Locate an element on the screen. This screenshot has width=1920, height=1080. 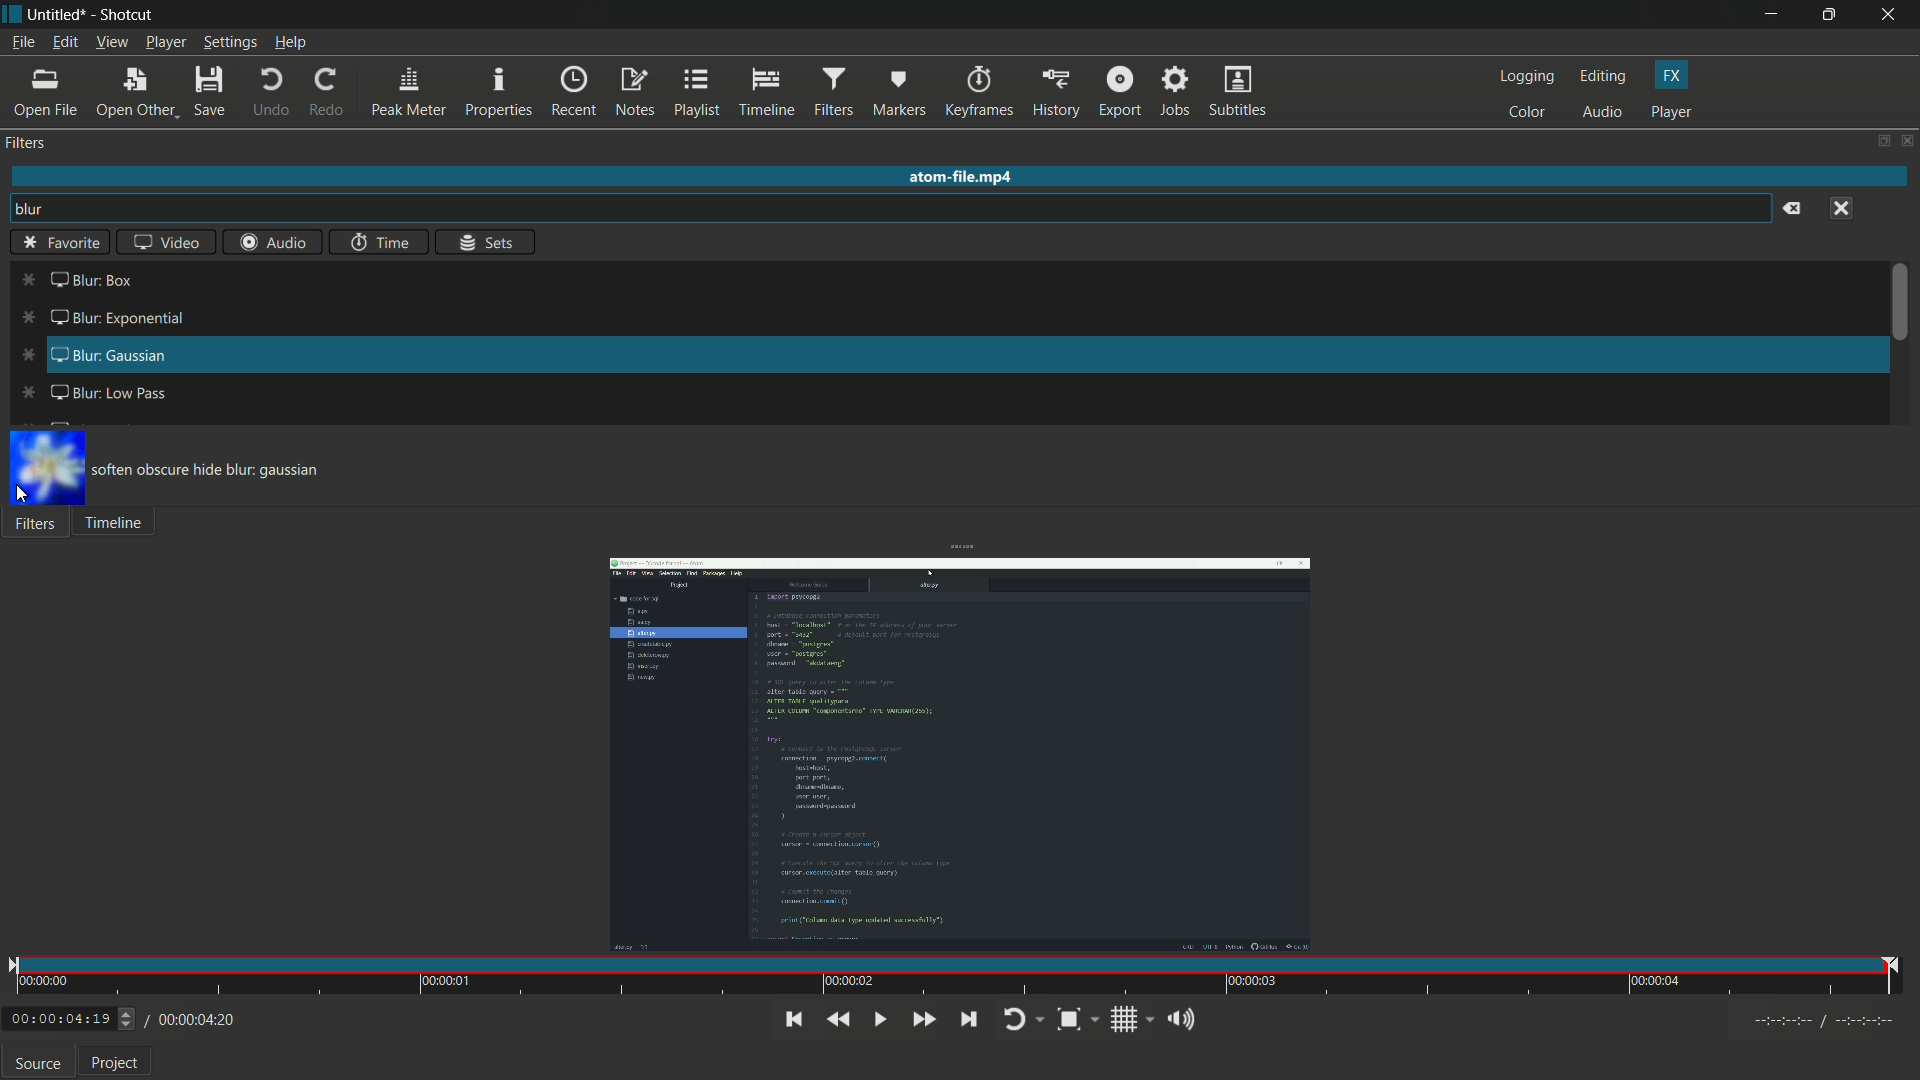
blur low pass is located at coordinates (95, 390).